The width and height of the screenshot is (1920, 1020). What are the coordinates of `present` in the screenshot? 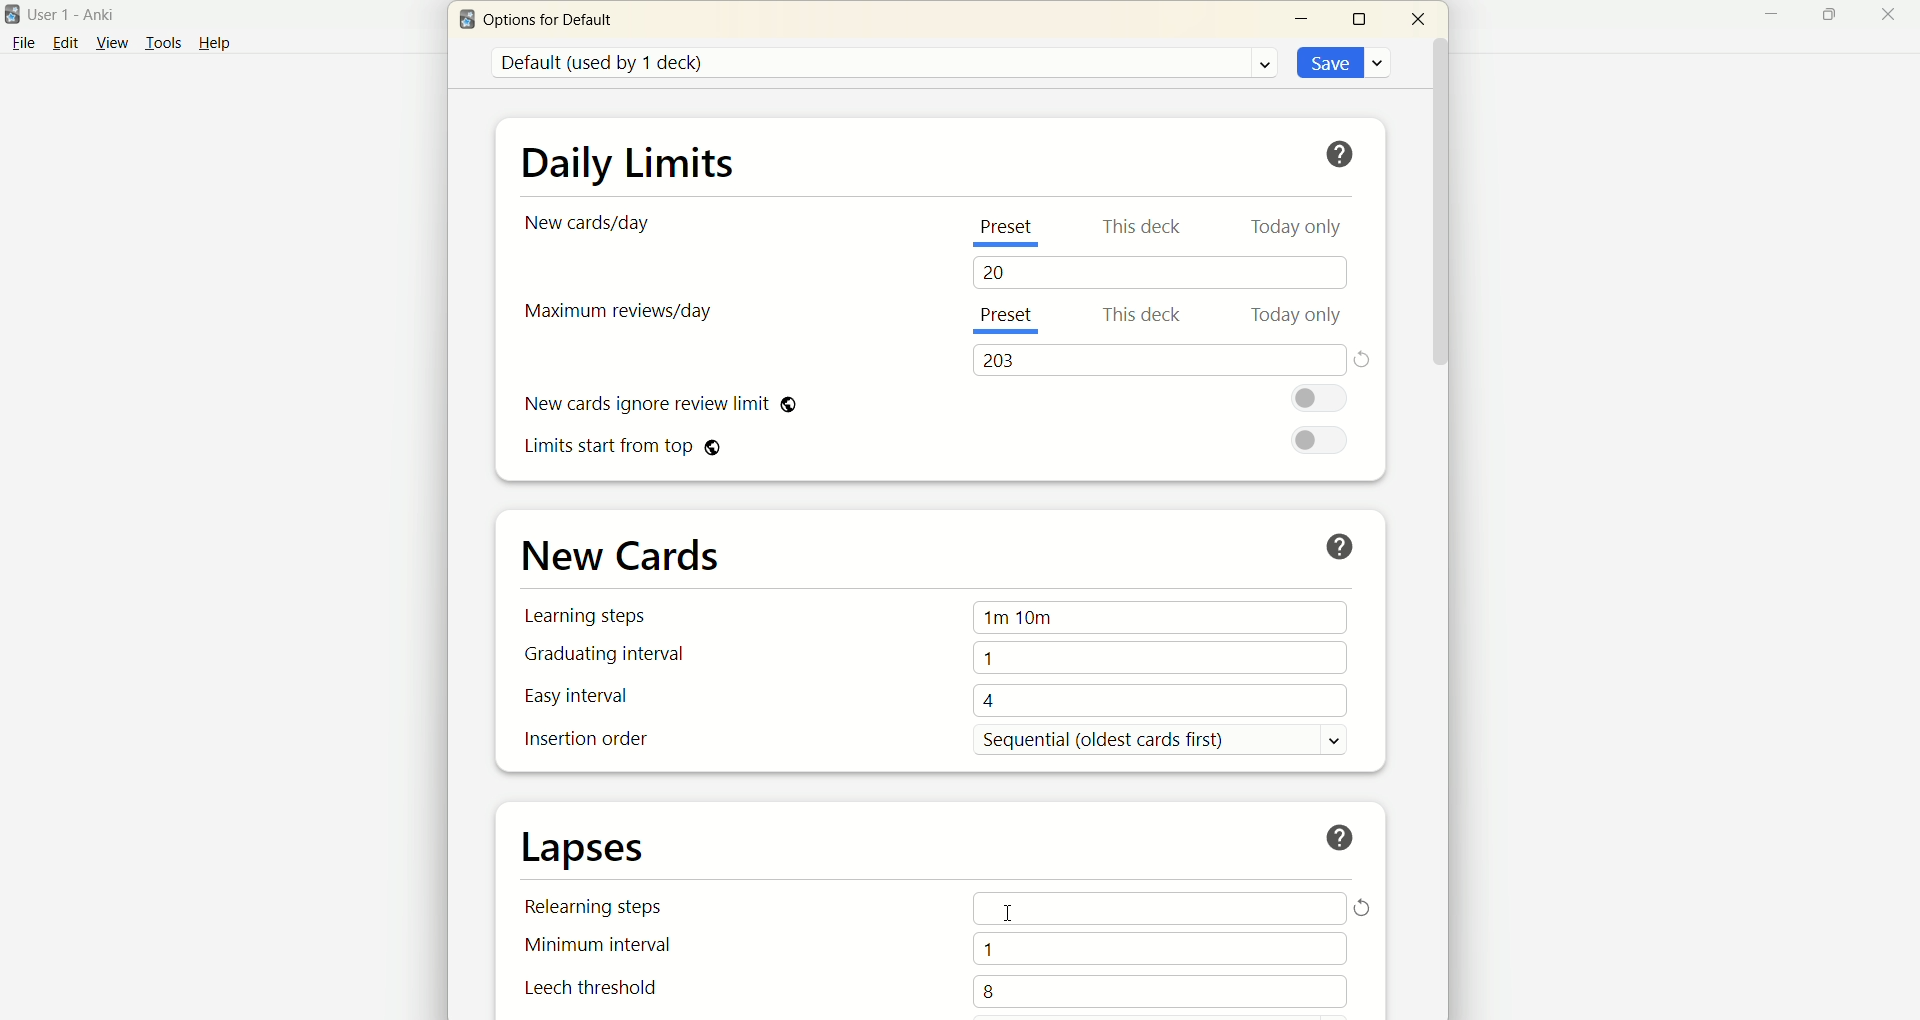 It's located at (1013, 319).